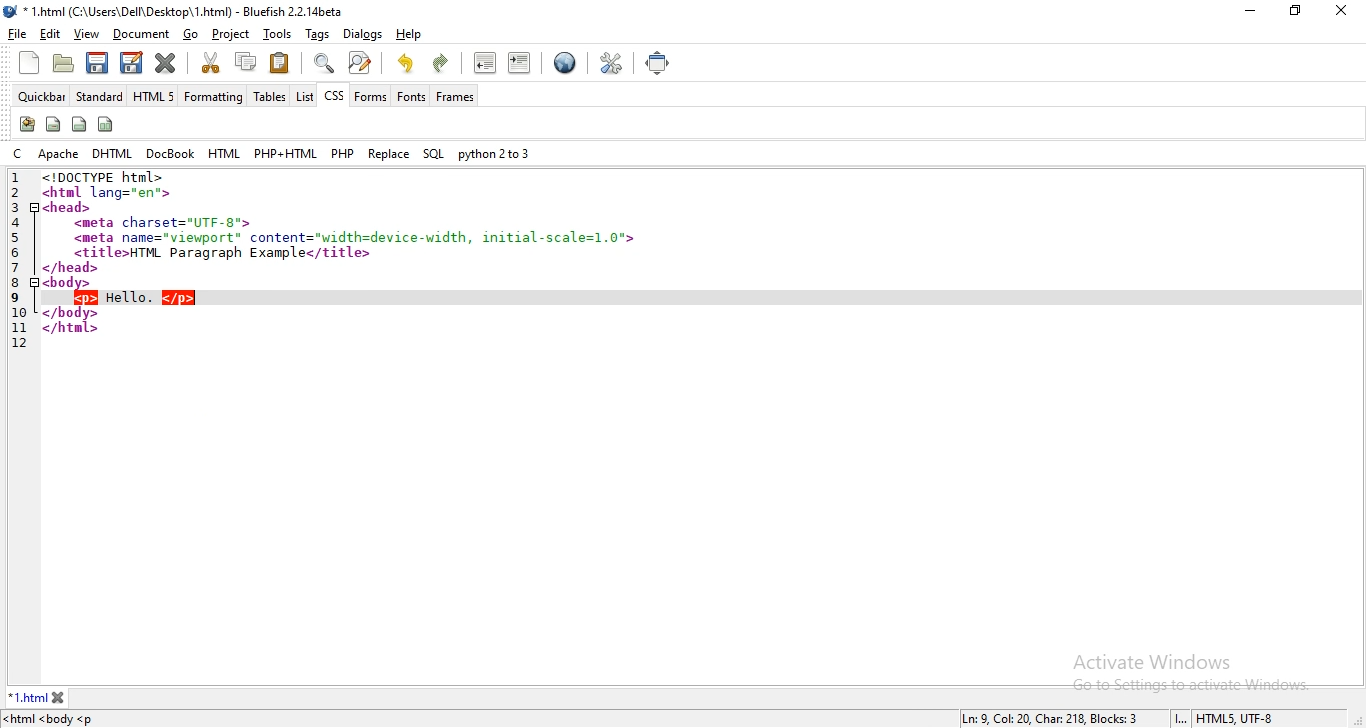  What do you see at coordinates (1237, 719) in the screenshot?
I see `HTML5, UTF-8` at bounding box center [1237, 719].